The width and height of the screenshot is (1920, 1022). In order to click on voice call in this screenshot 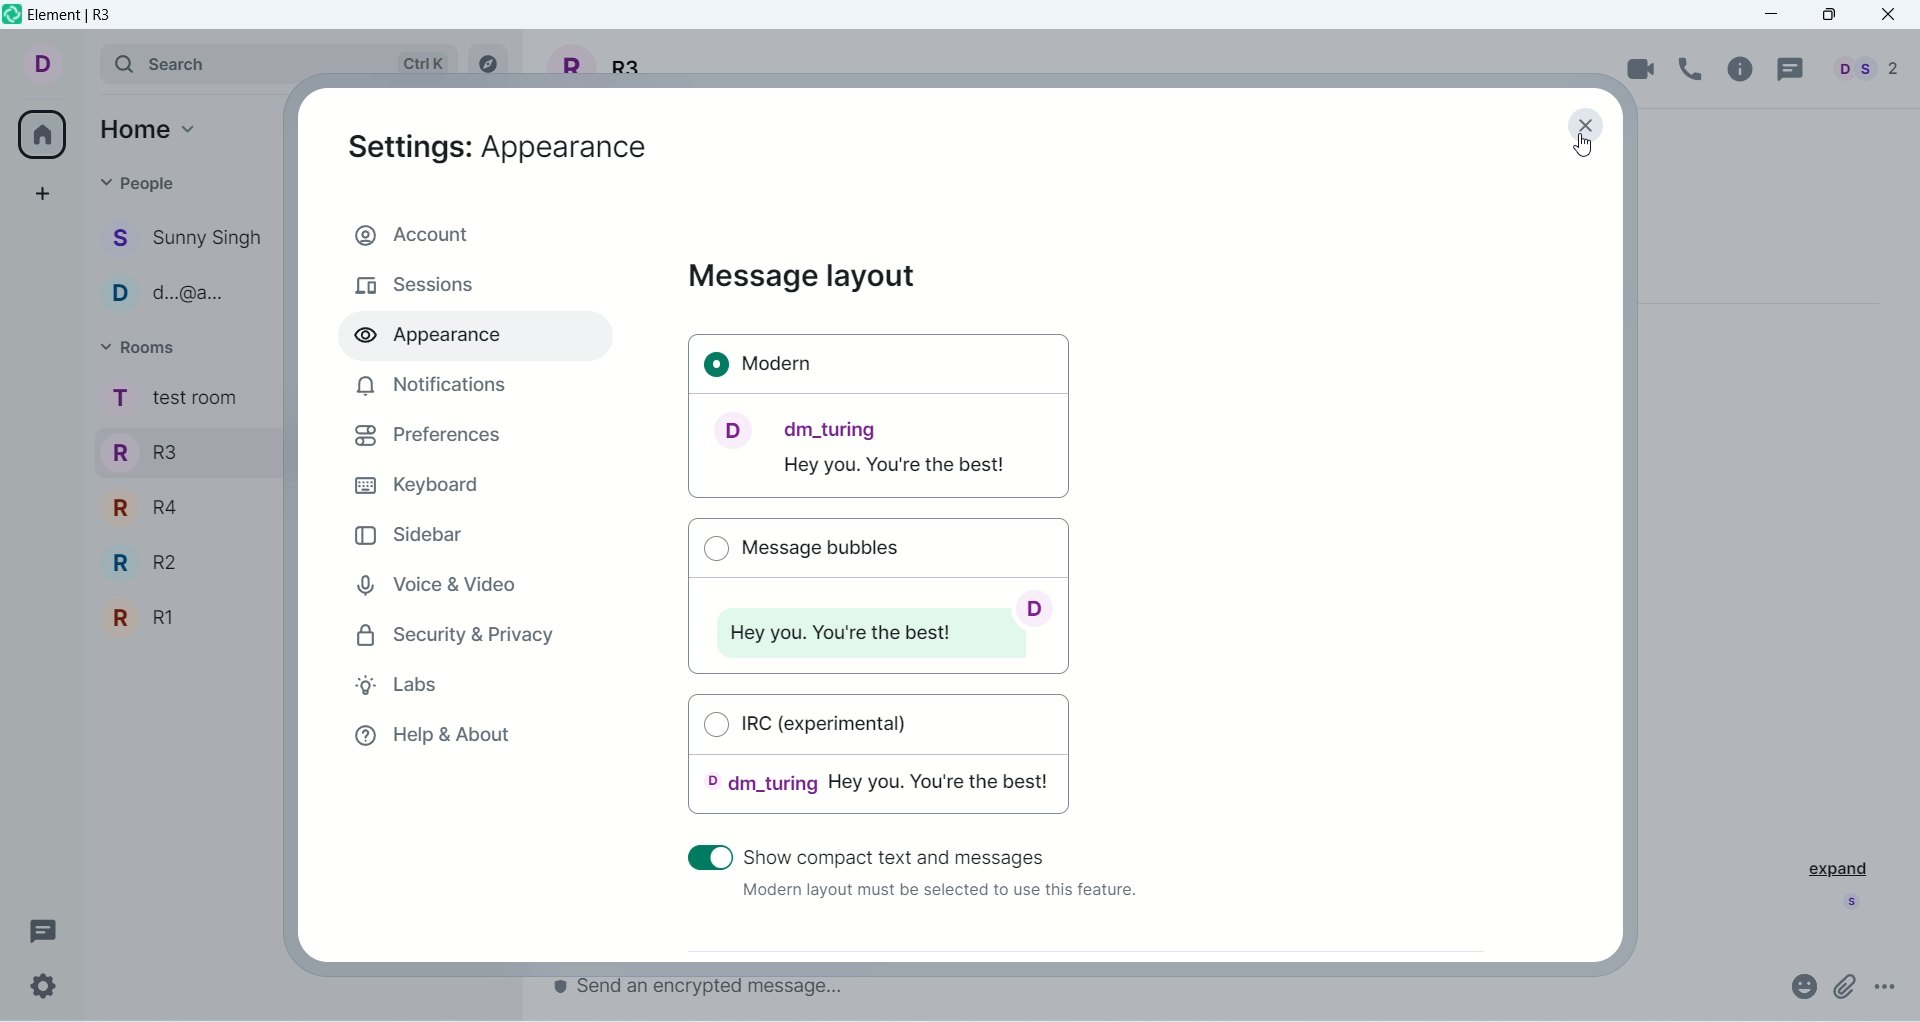, I will do `click(1695, 69)`.